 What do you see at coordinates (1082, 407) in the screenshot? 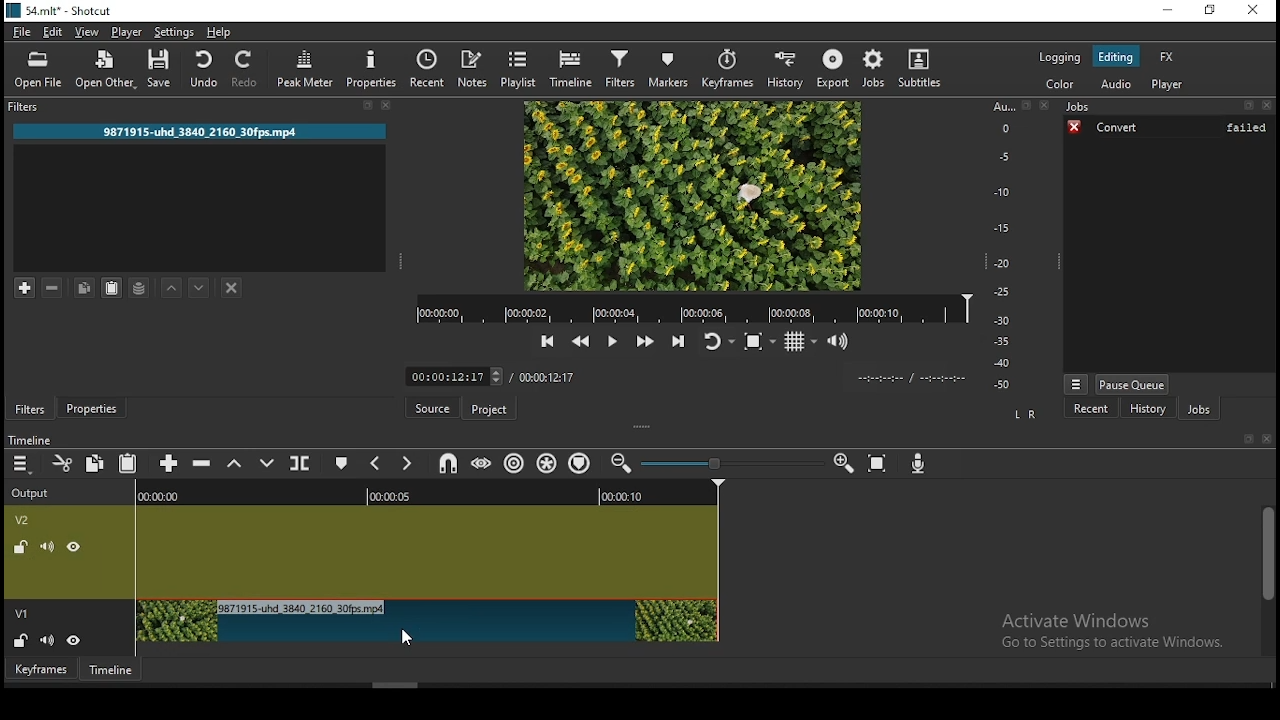
I see `recent` at bounding box center [1082, 407].